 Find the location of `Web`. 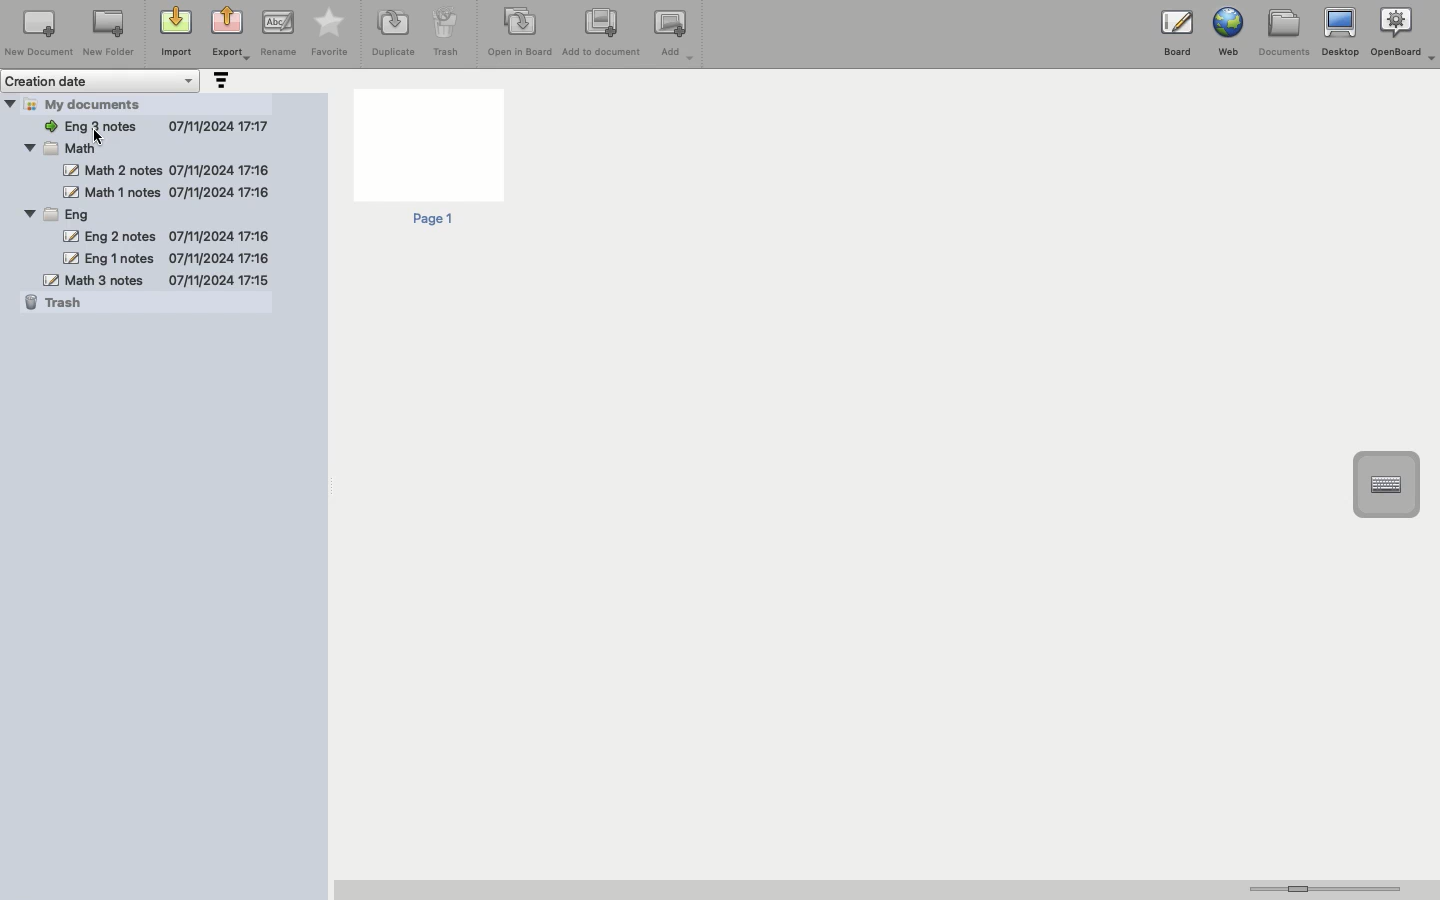

Web is located at coordinates (1226, 32).